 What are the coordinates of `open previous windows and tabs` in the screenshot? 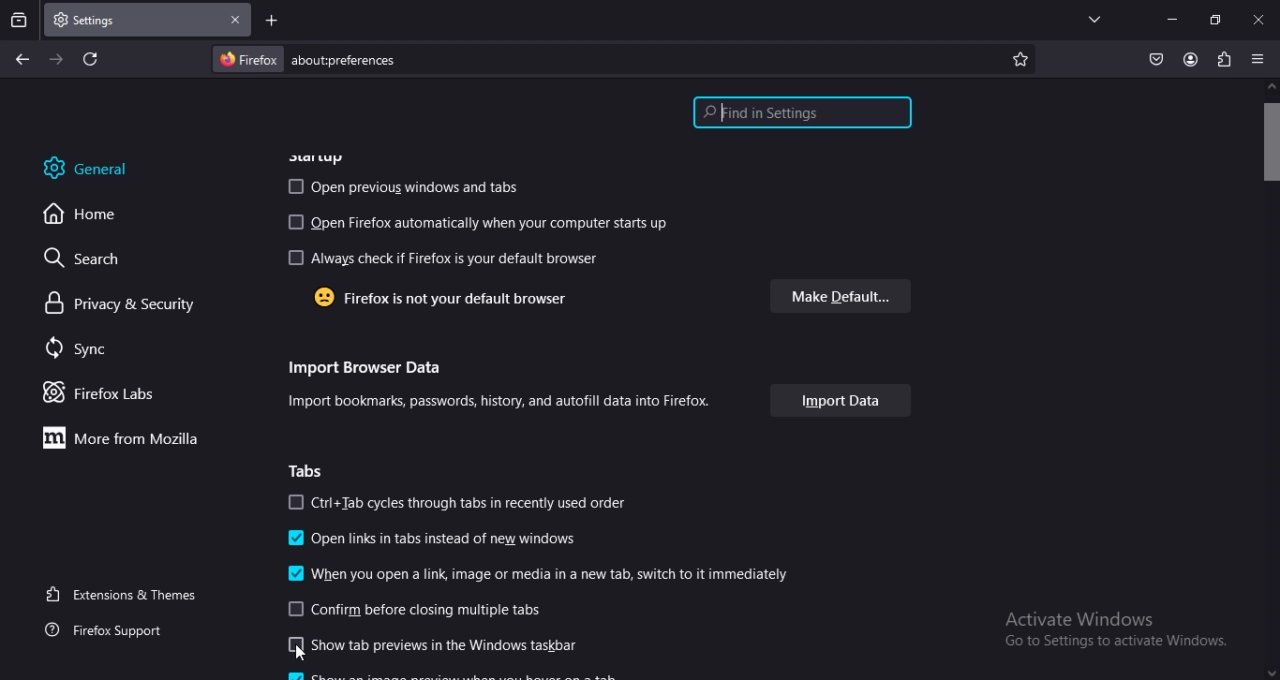 It's located at (404, 188).